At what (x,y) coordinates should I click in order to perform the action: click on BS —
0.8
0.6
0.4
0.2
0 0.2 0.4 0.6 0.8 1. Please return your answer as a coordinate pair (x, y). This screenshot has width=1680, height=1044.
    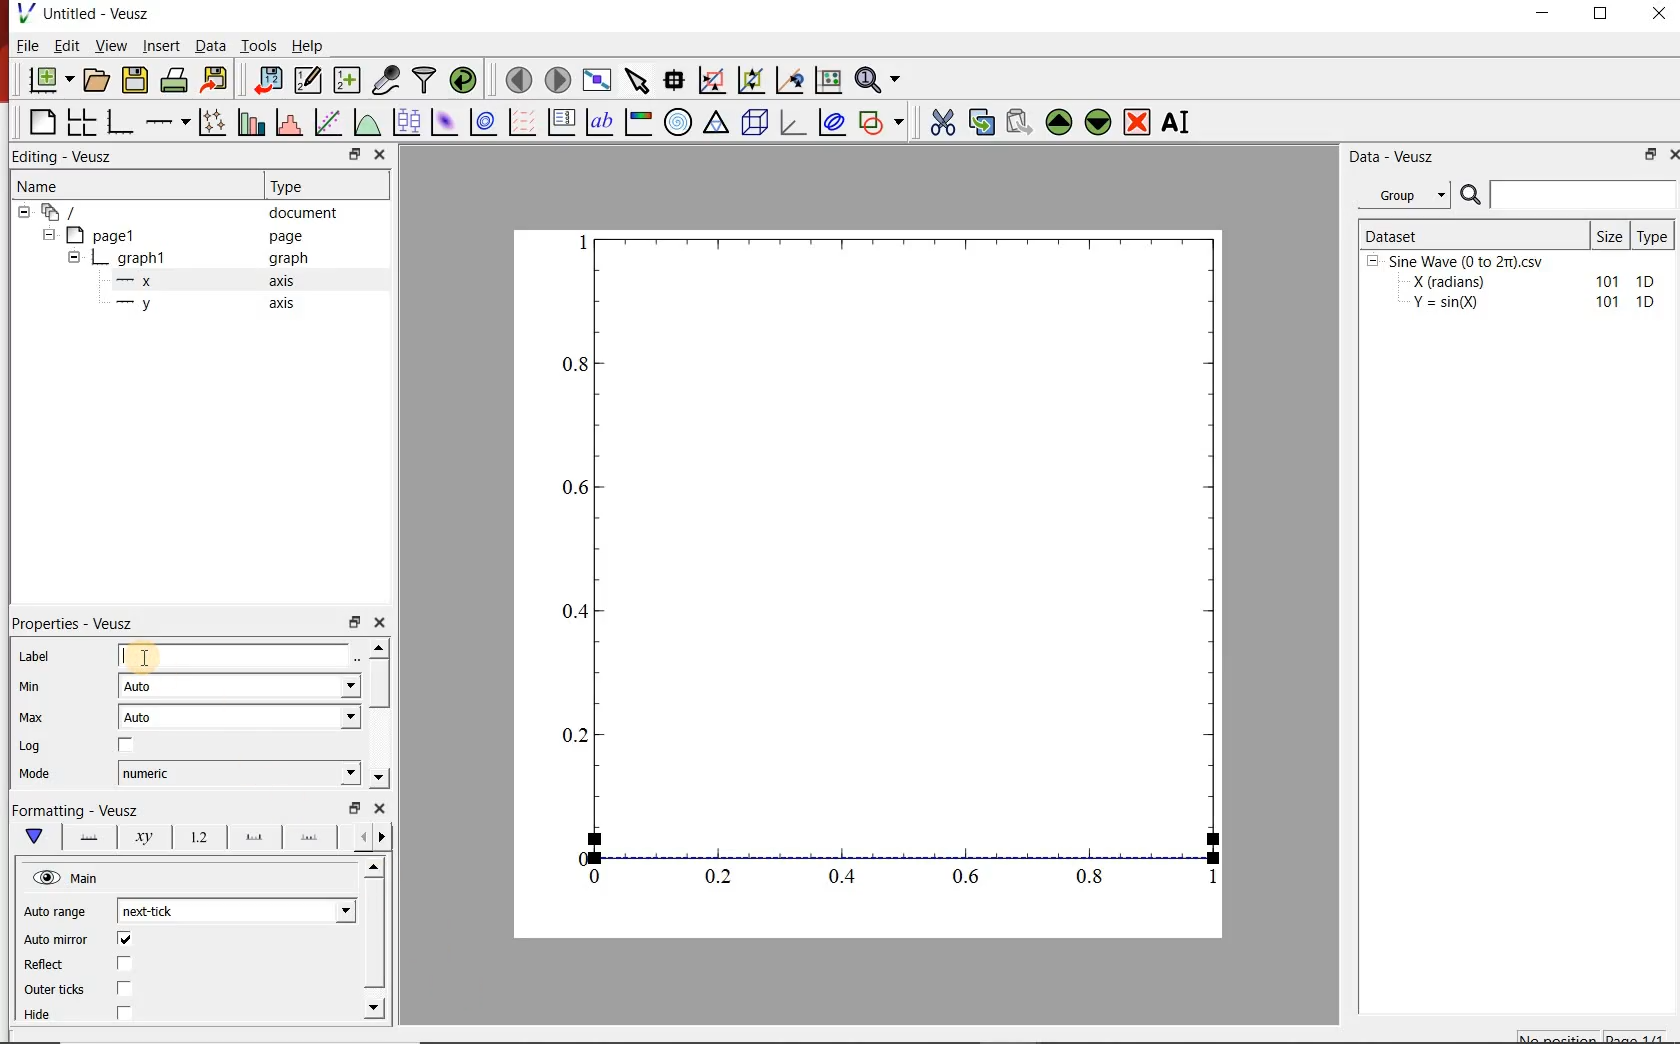
    Looking at the image, I should click on (893, 568).